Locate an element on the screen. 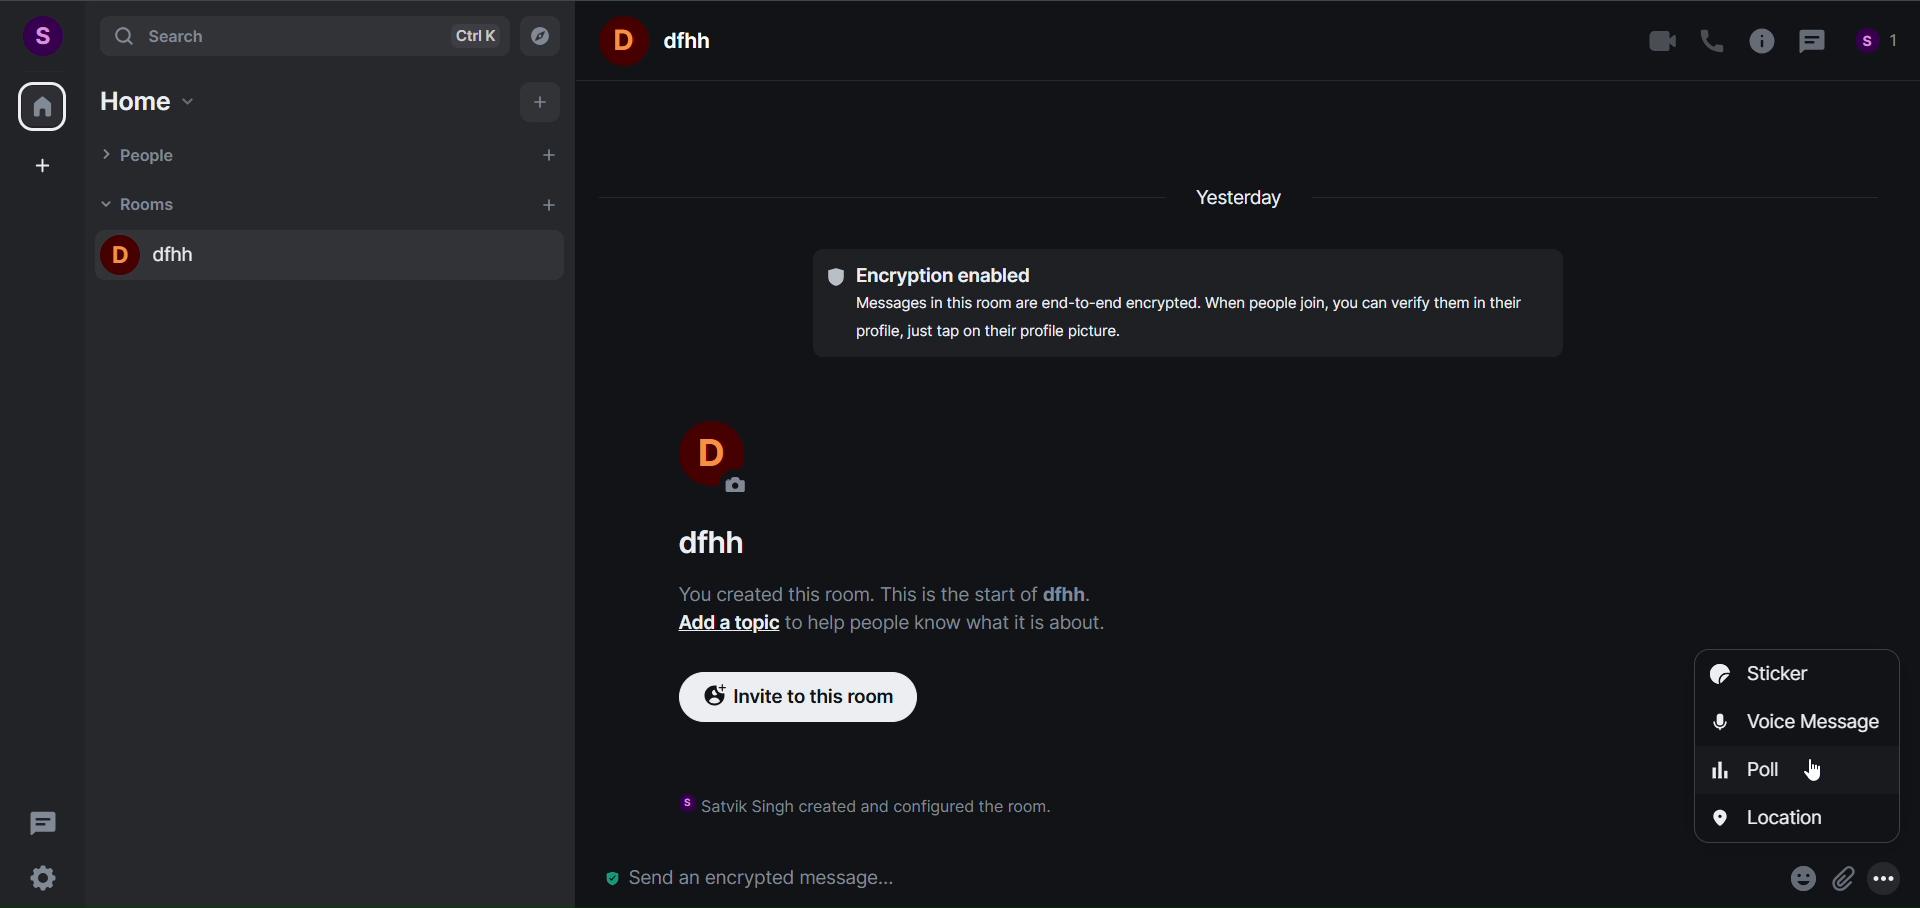  rooms is located at coordinates (144, 203).